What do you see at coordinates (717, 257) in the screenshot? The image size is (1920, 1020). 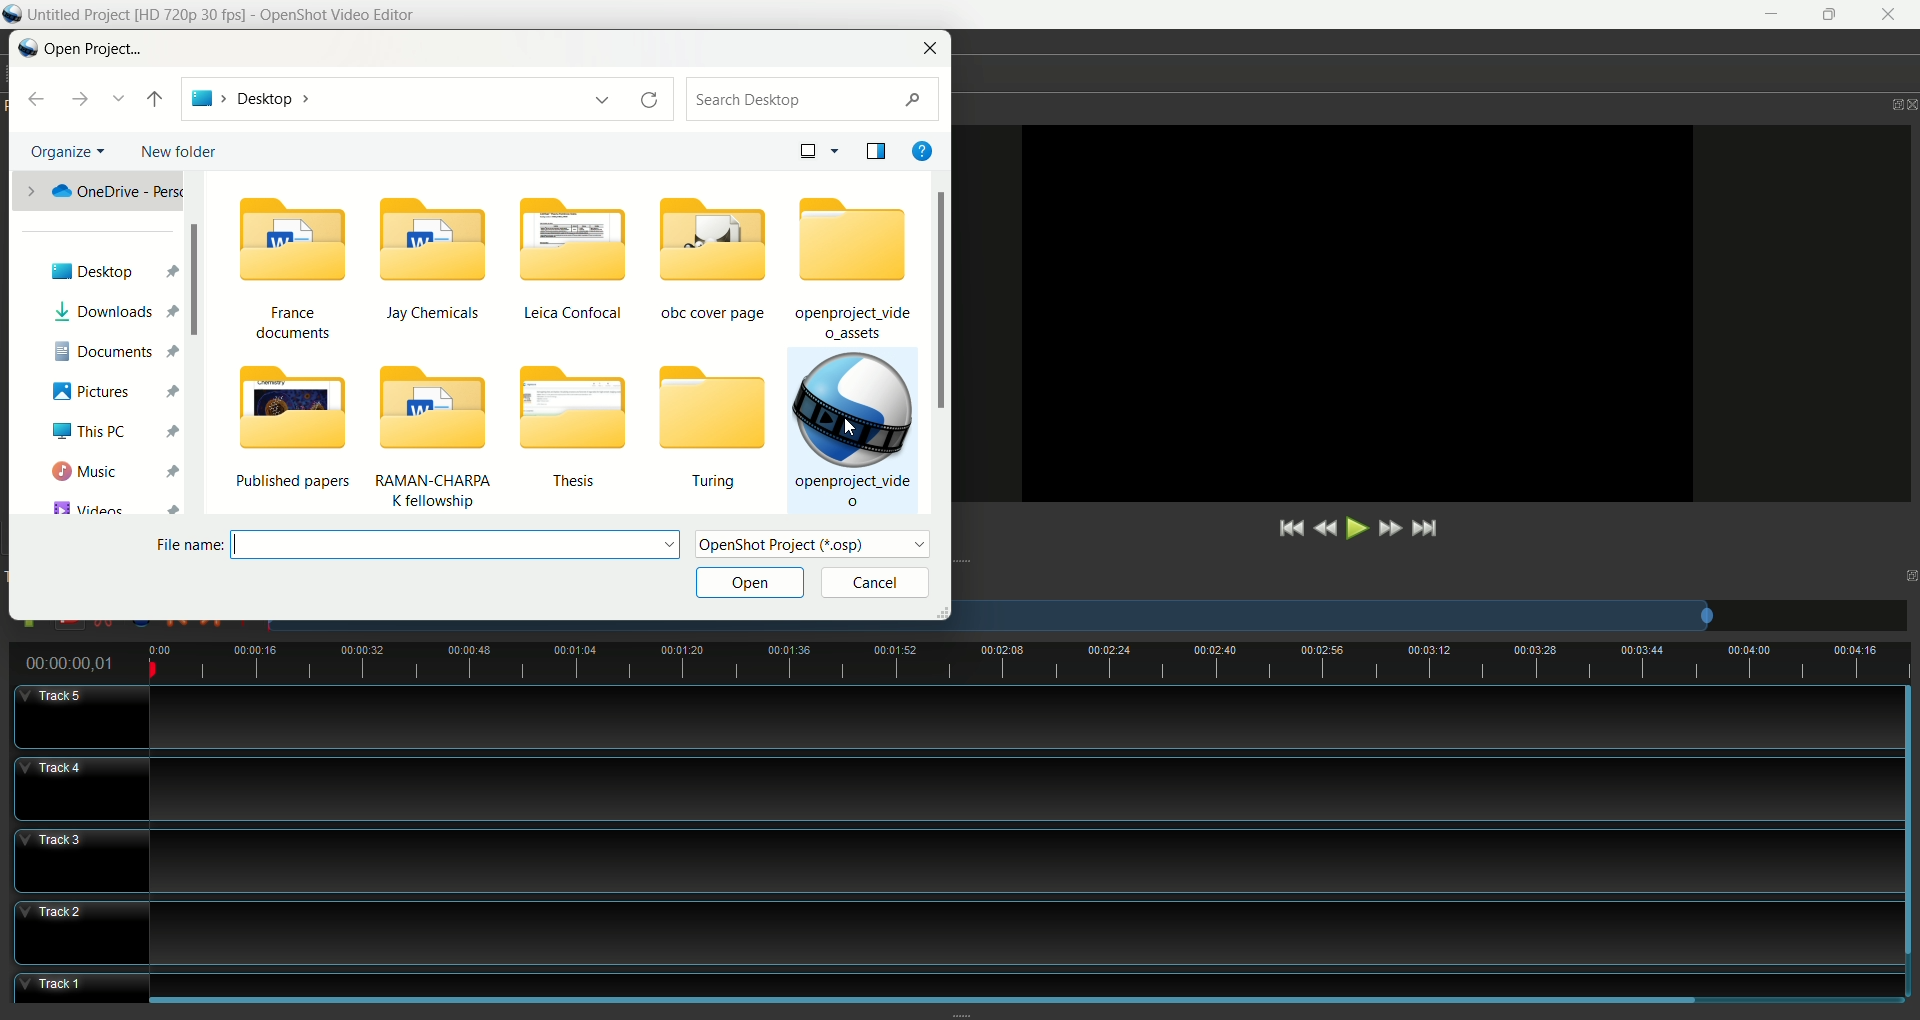 I see `obc cover page` at bounding box center [717, 257].